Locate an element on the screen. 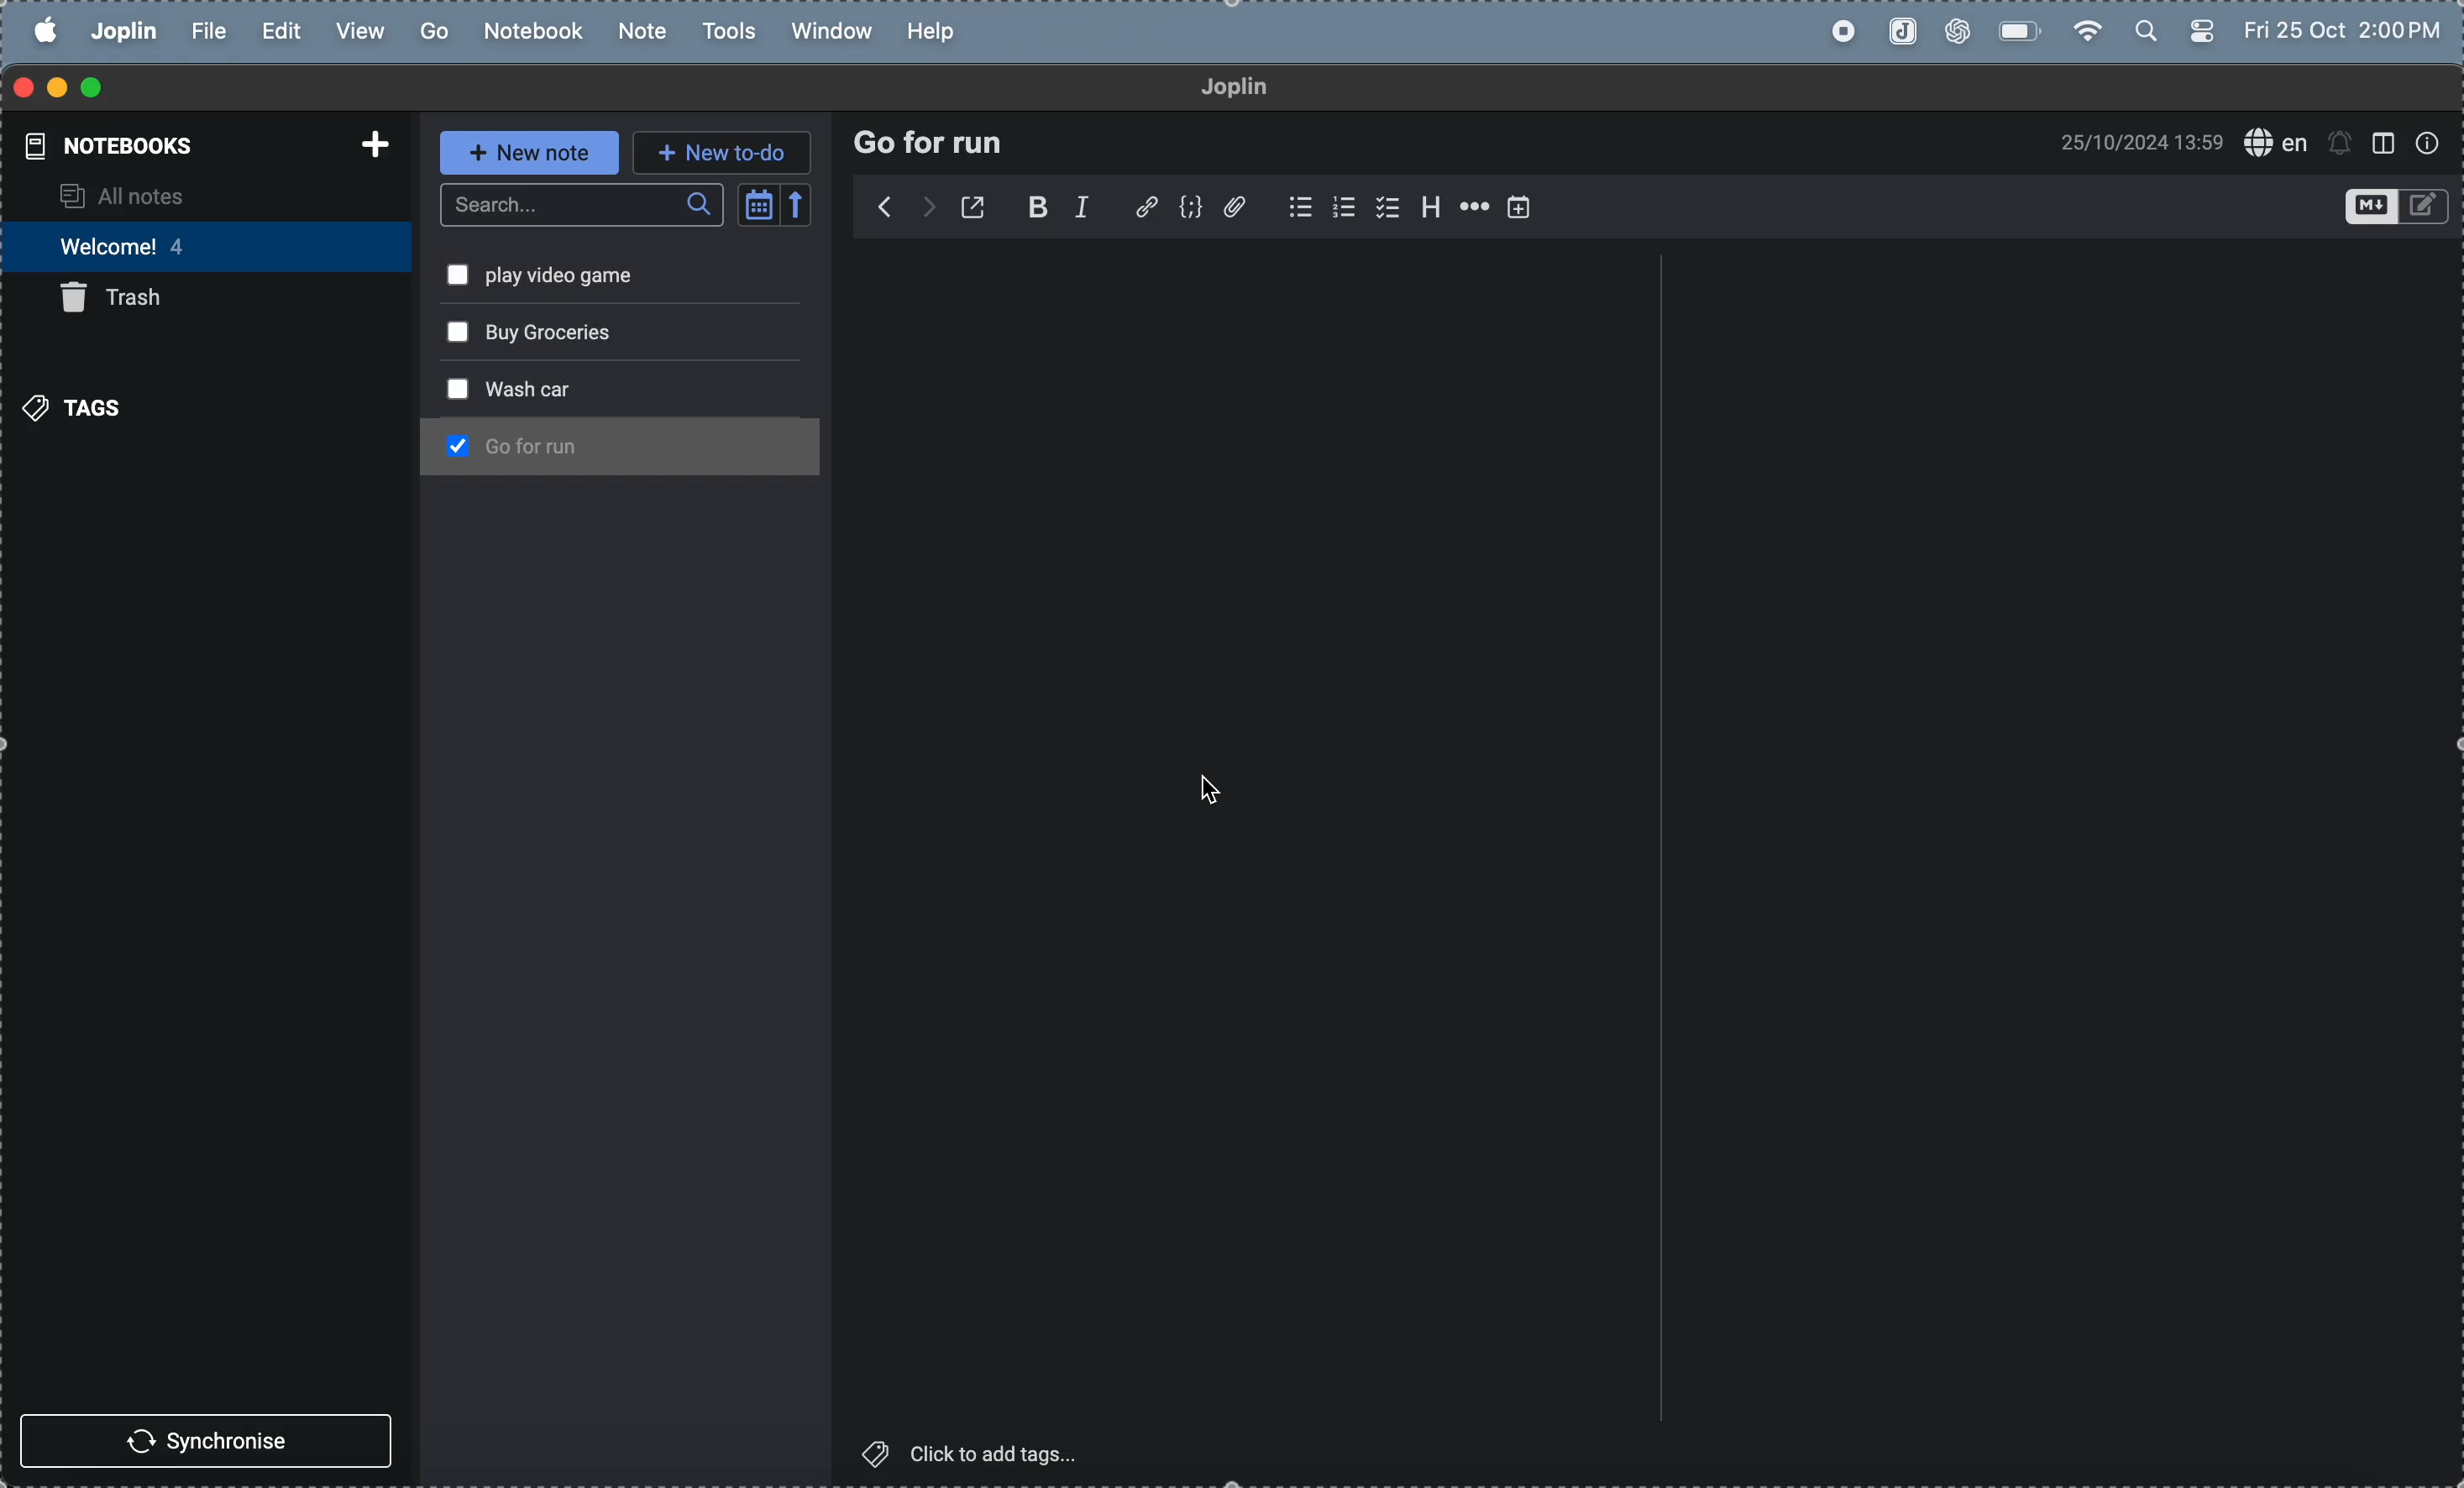 The width and height of the screenshot is (2464, 1488). numbered list is located at coordinates (1339, 206).